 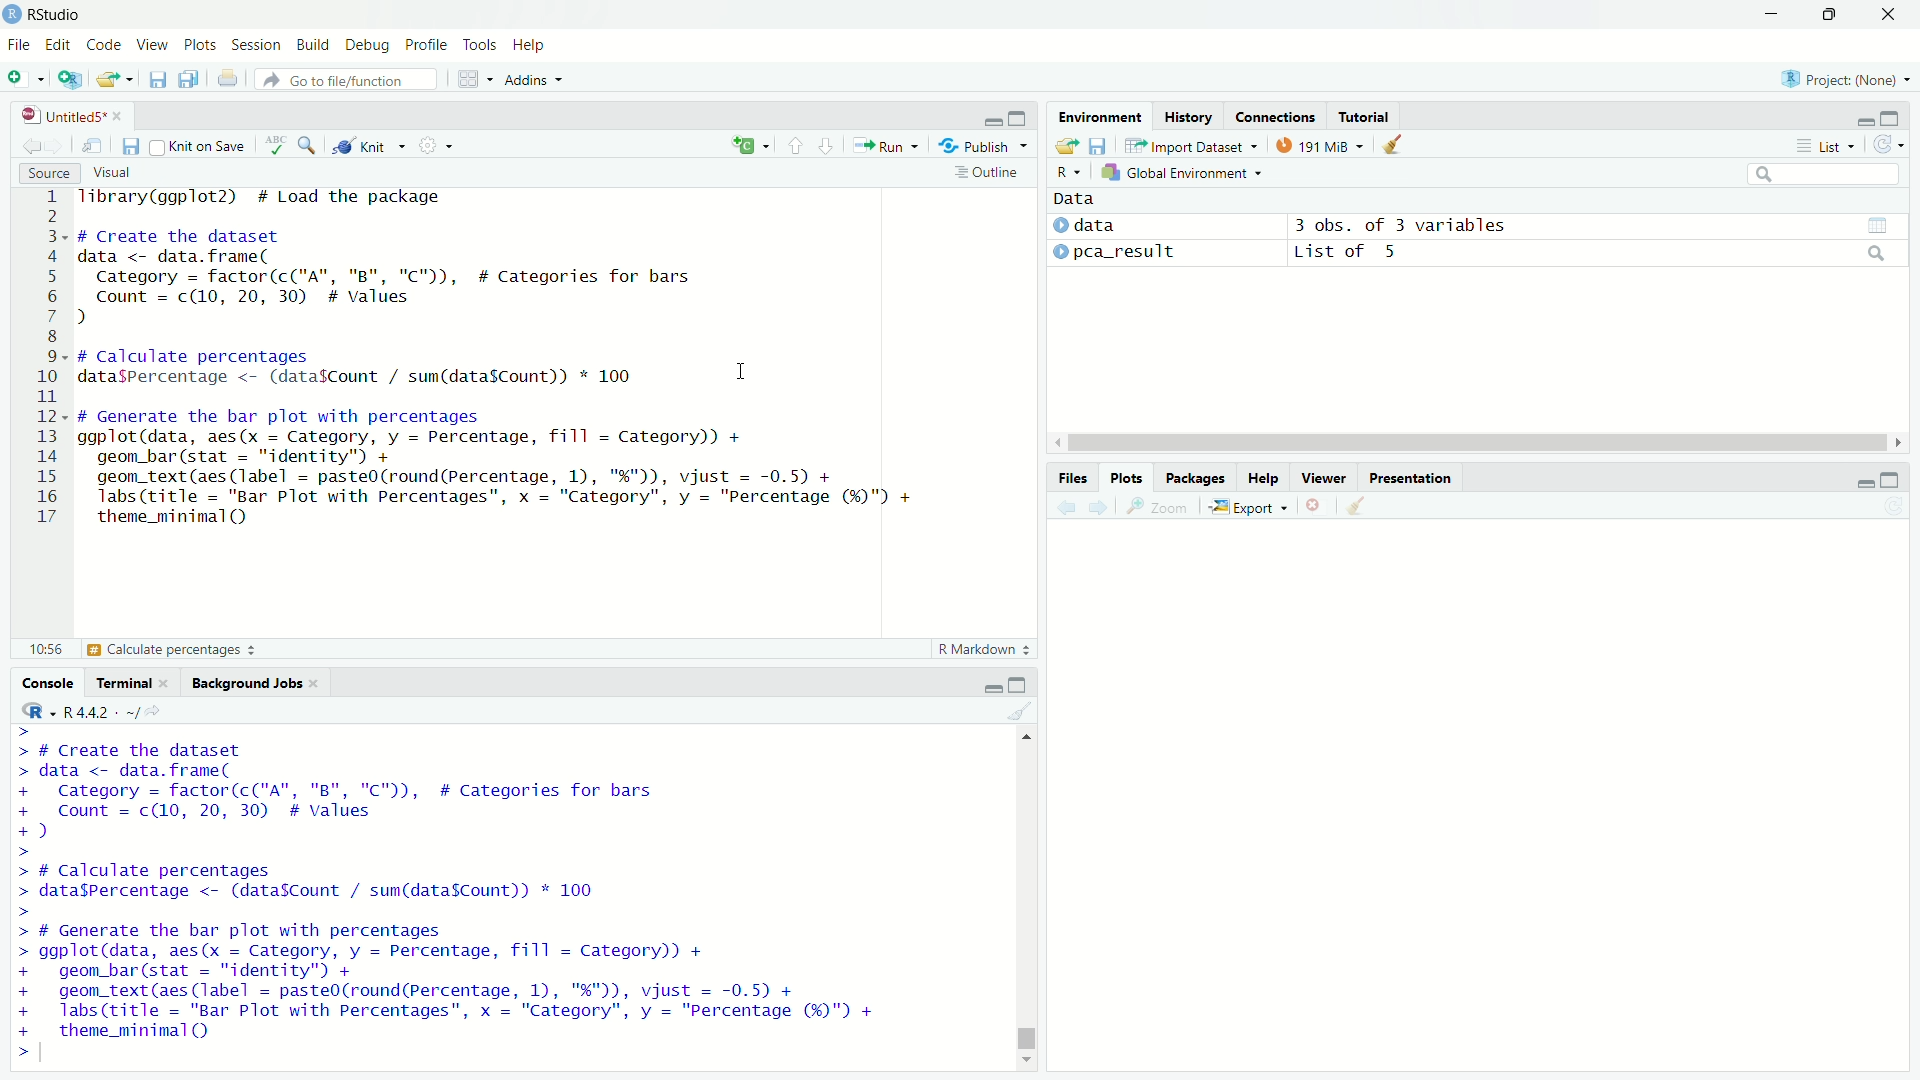 I want to click on tutorial, so click(x=1366, y=116).